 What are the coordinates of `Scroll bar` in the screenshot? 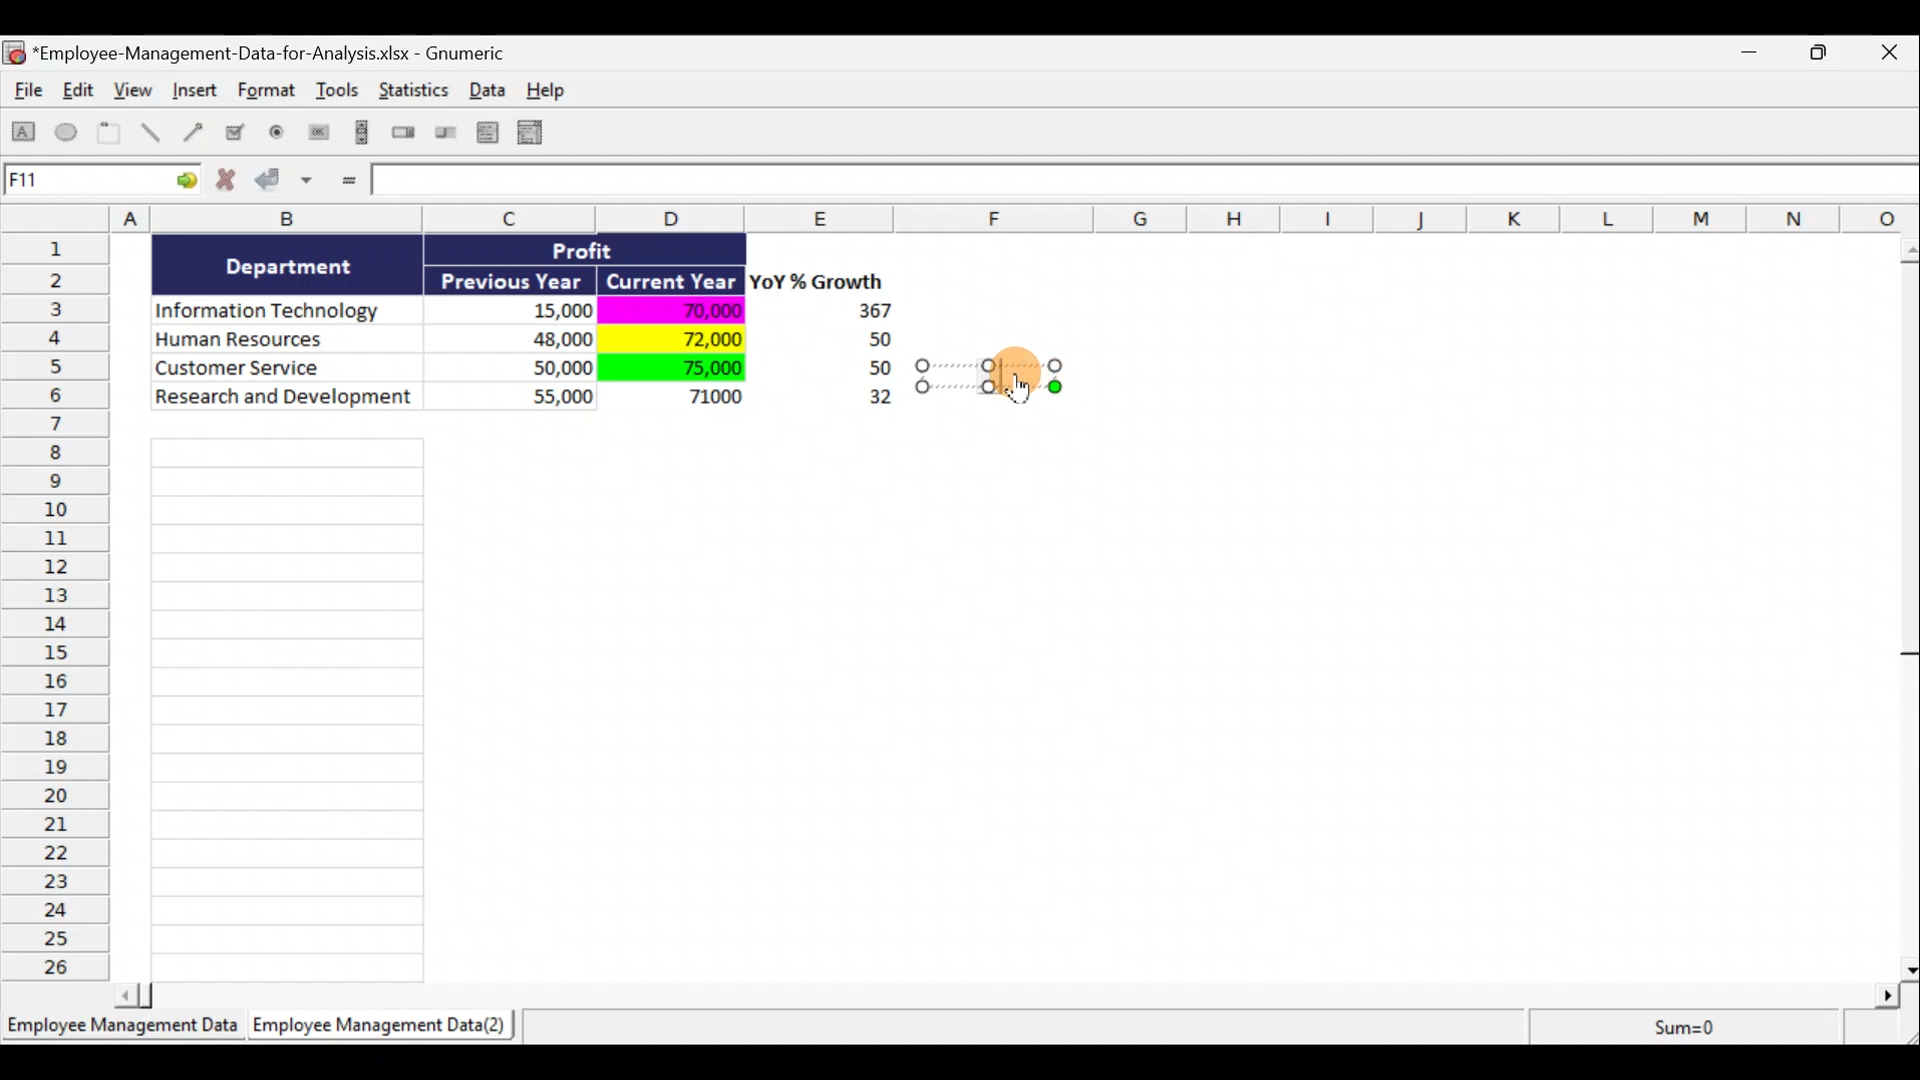 It's located at (1907, 604).